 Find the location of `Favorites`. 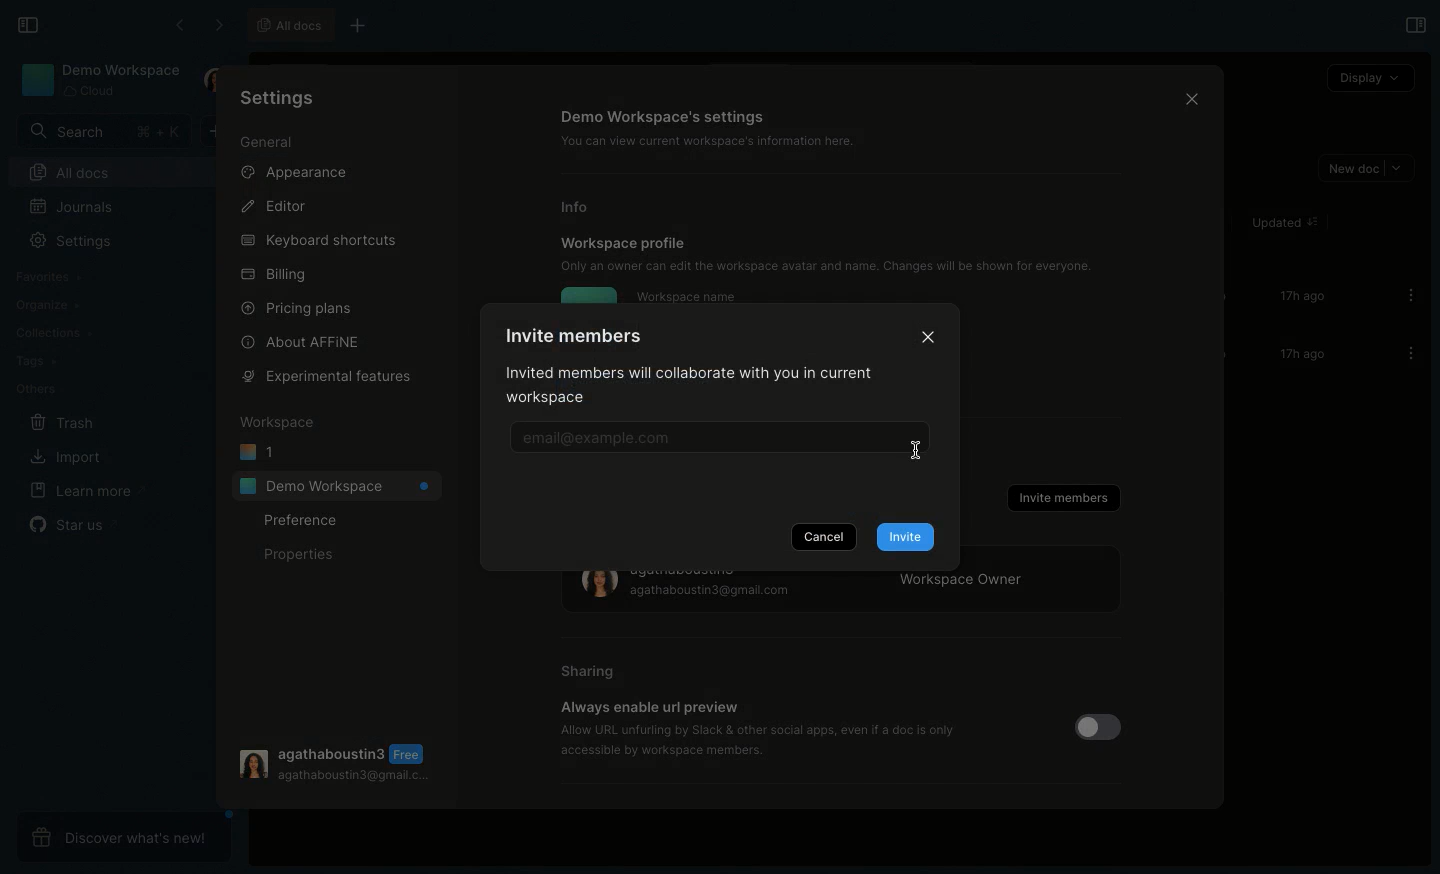

Favorites is located at coordinates (53, 274).